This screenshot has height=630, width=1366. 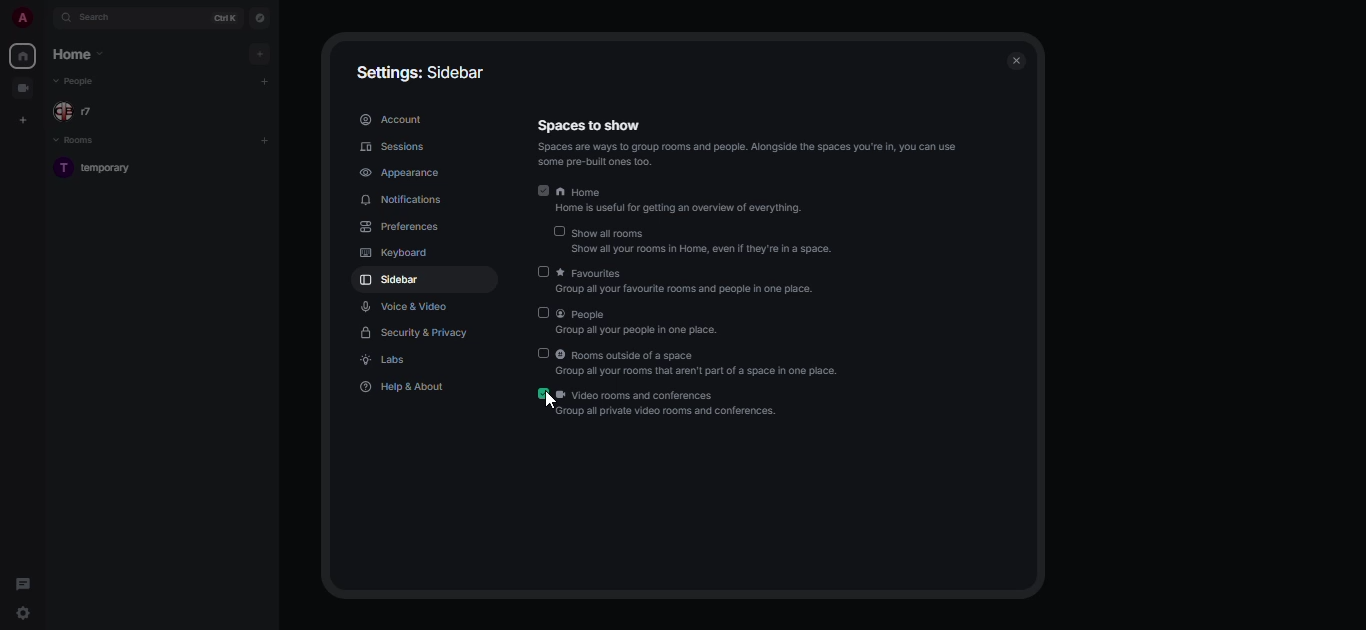 What do you see at coordinates (710, 242) in the screenshot?
I see `show all rooms` at bounding box center [710, 242].